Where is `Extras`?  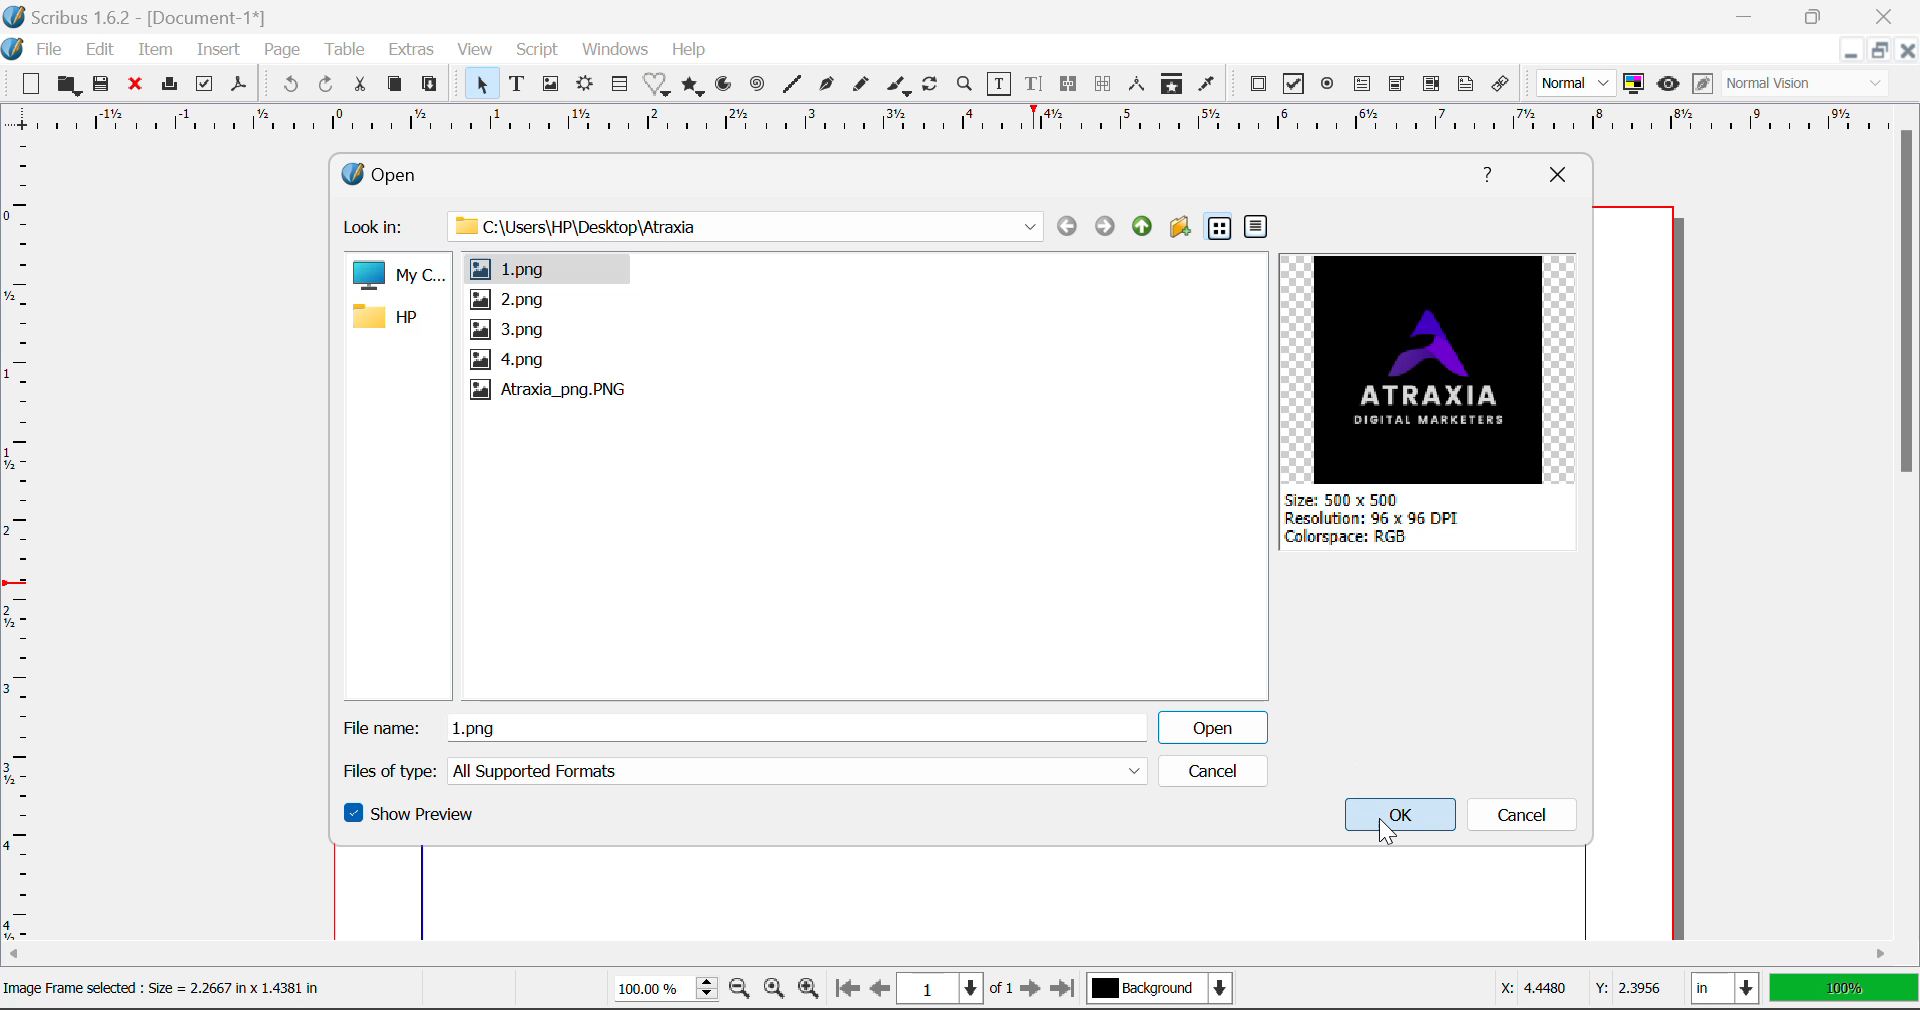 Extras is located at coordinates (415, 51).